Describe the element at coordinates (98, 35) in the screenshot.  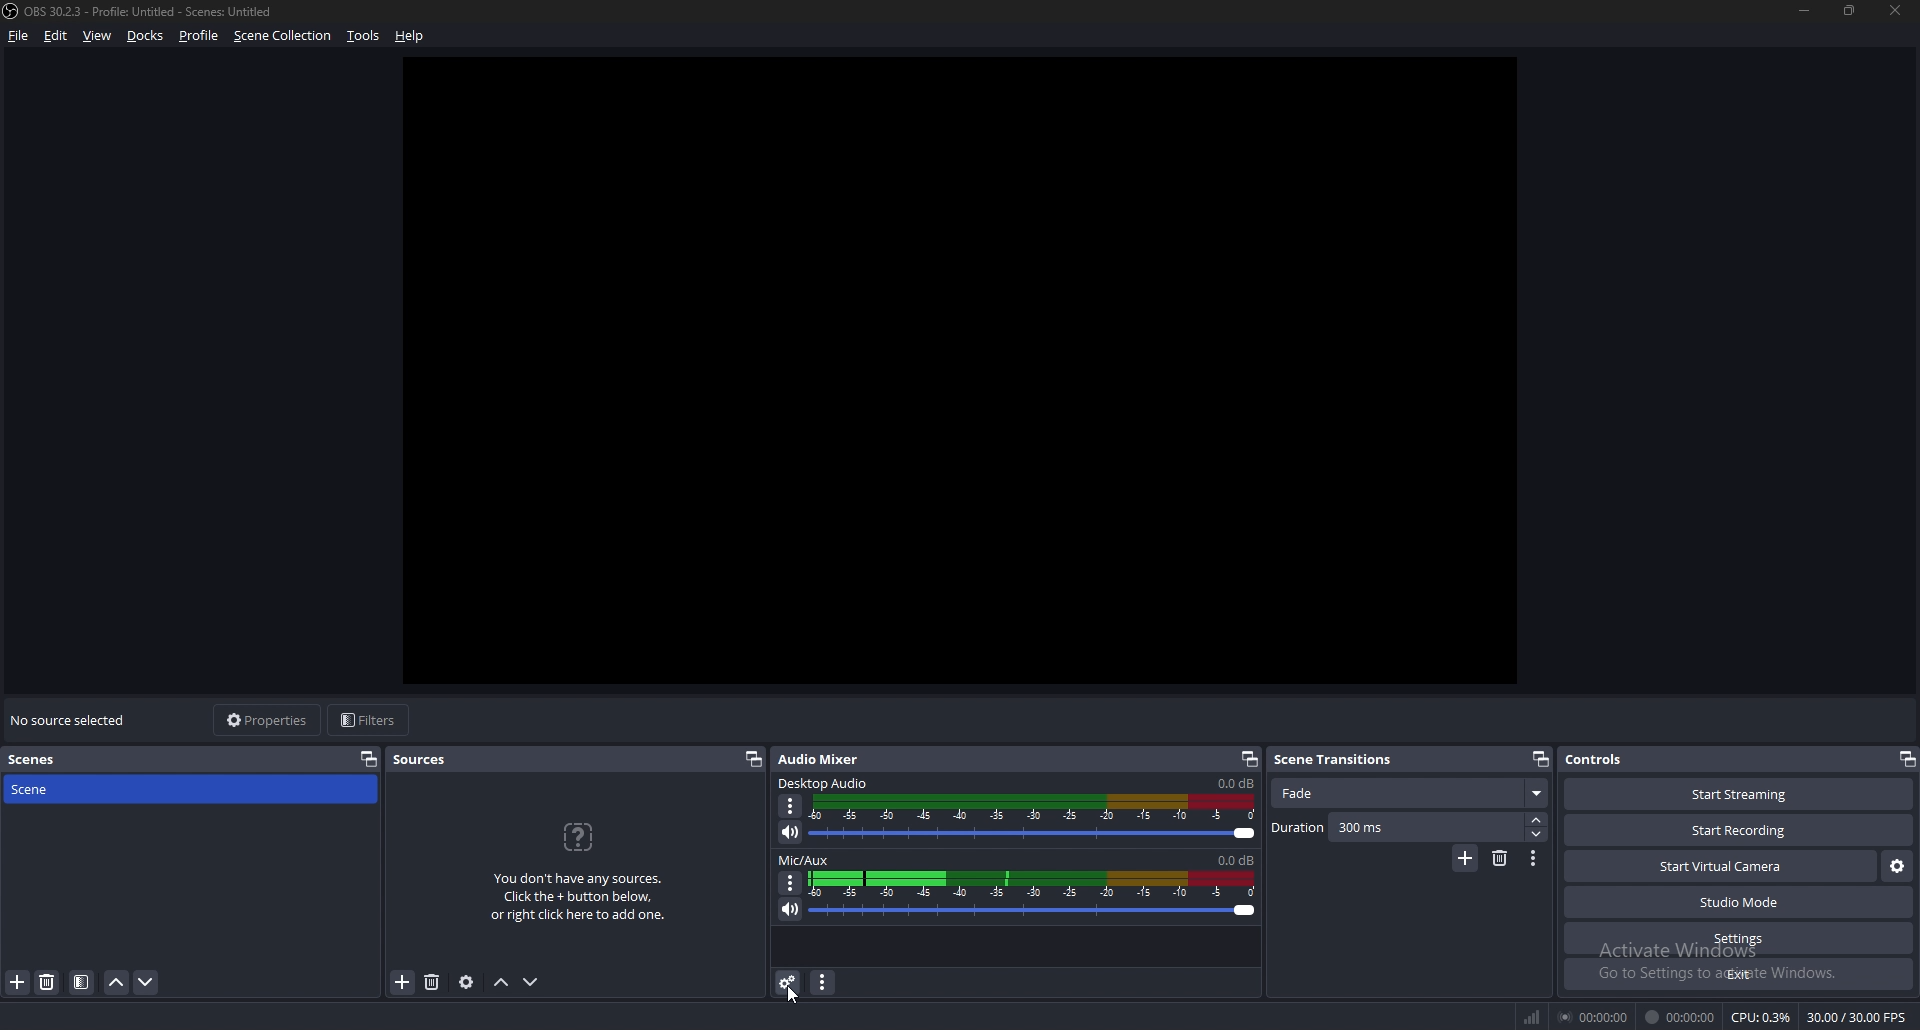
I see `view` at that location.